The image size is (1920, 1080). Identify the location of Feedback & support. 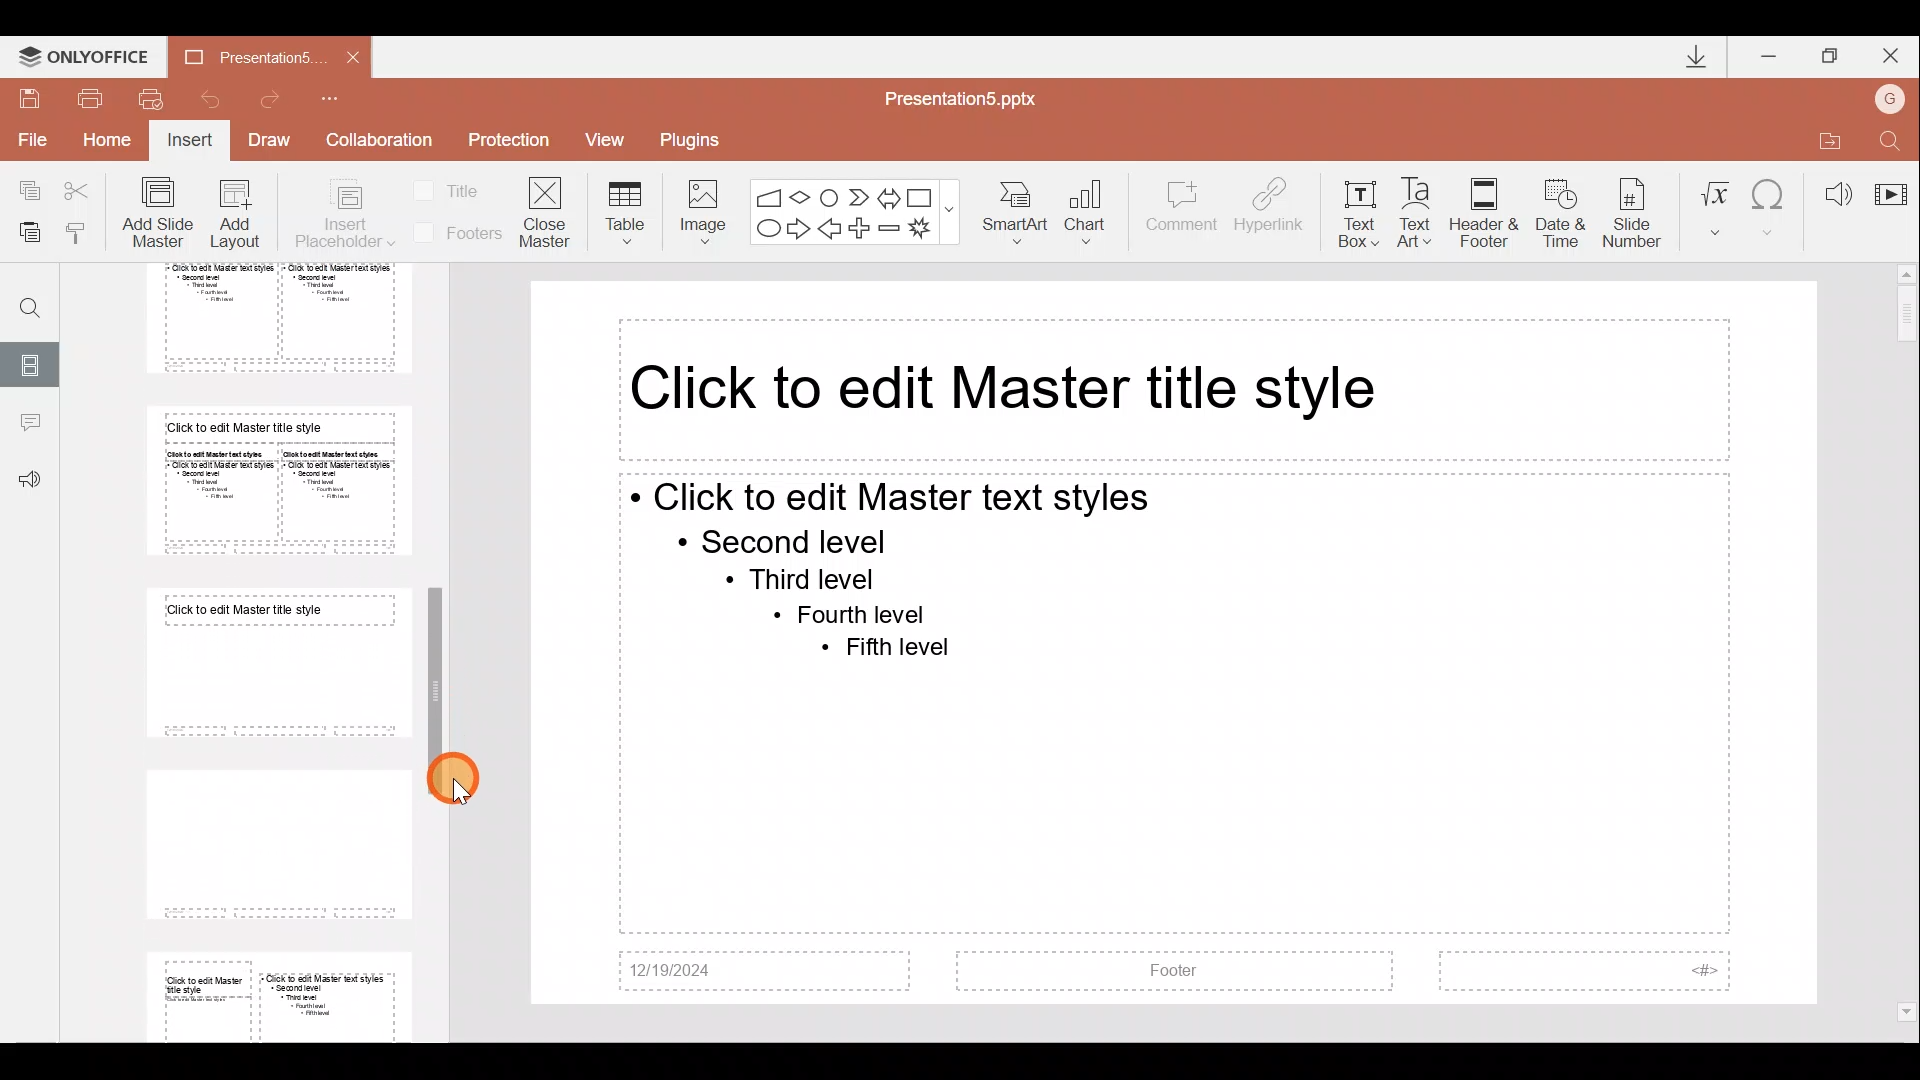
(30, 481).